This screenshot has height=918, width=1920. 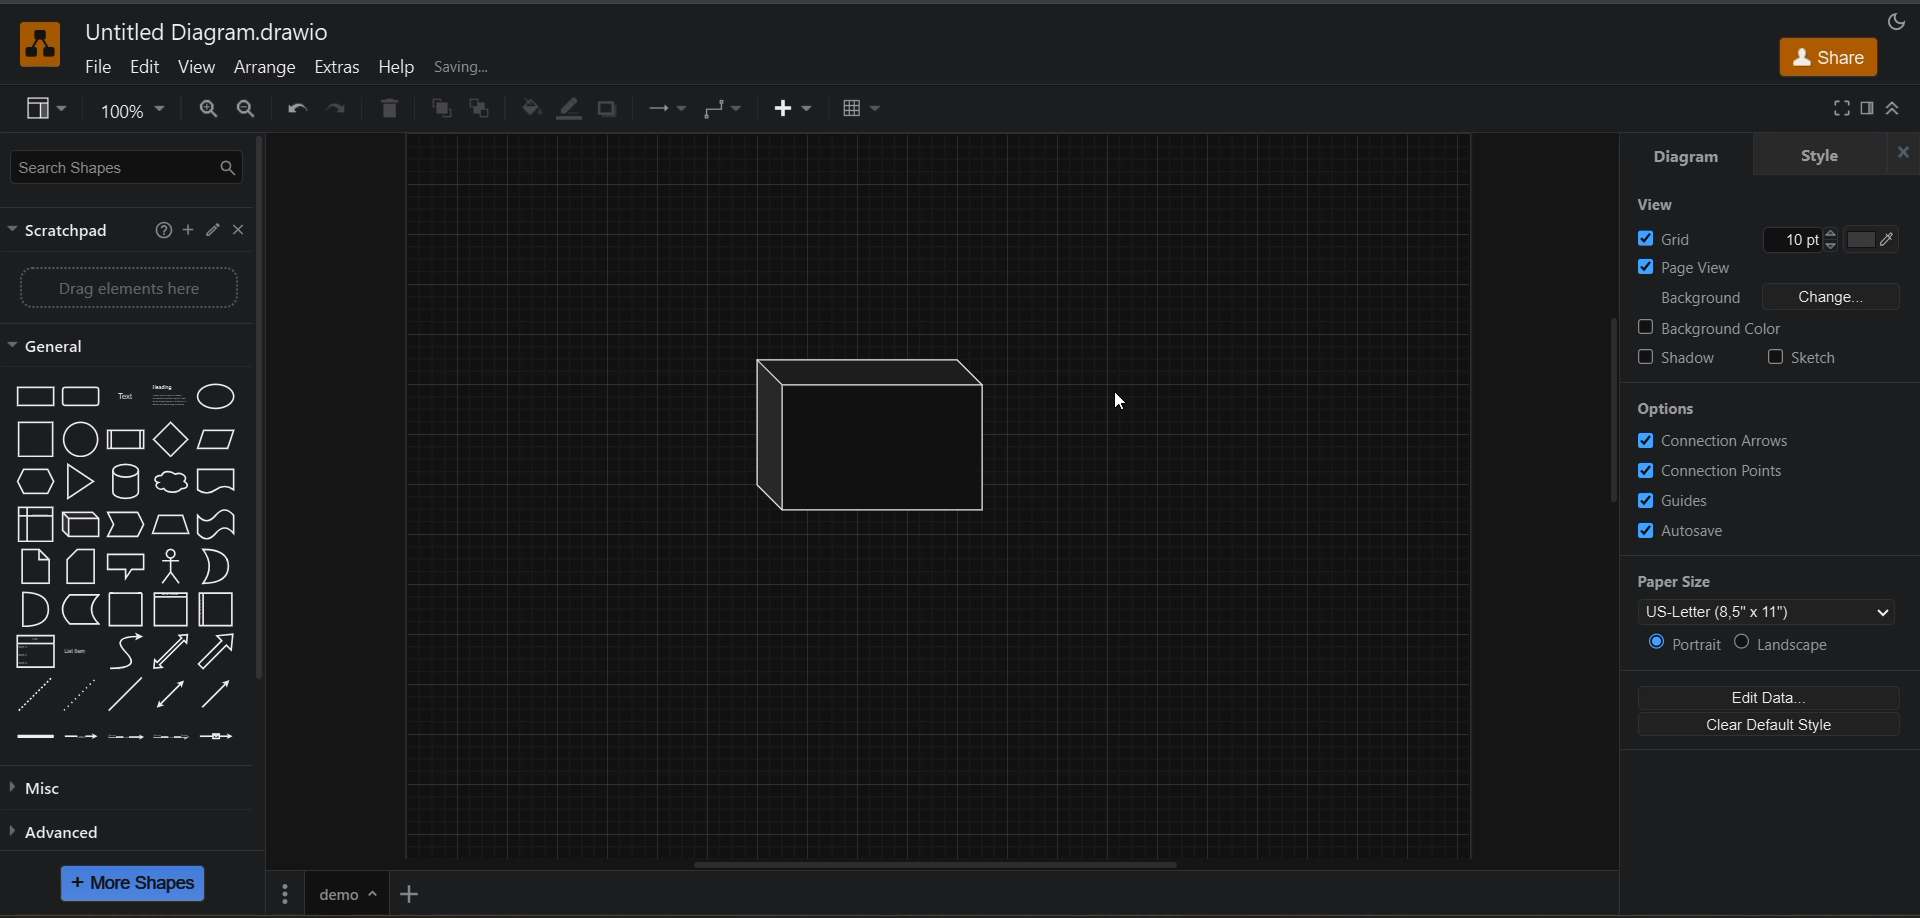 I want to click on background, so click(x=1781, y=298).